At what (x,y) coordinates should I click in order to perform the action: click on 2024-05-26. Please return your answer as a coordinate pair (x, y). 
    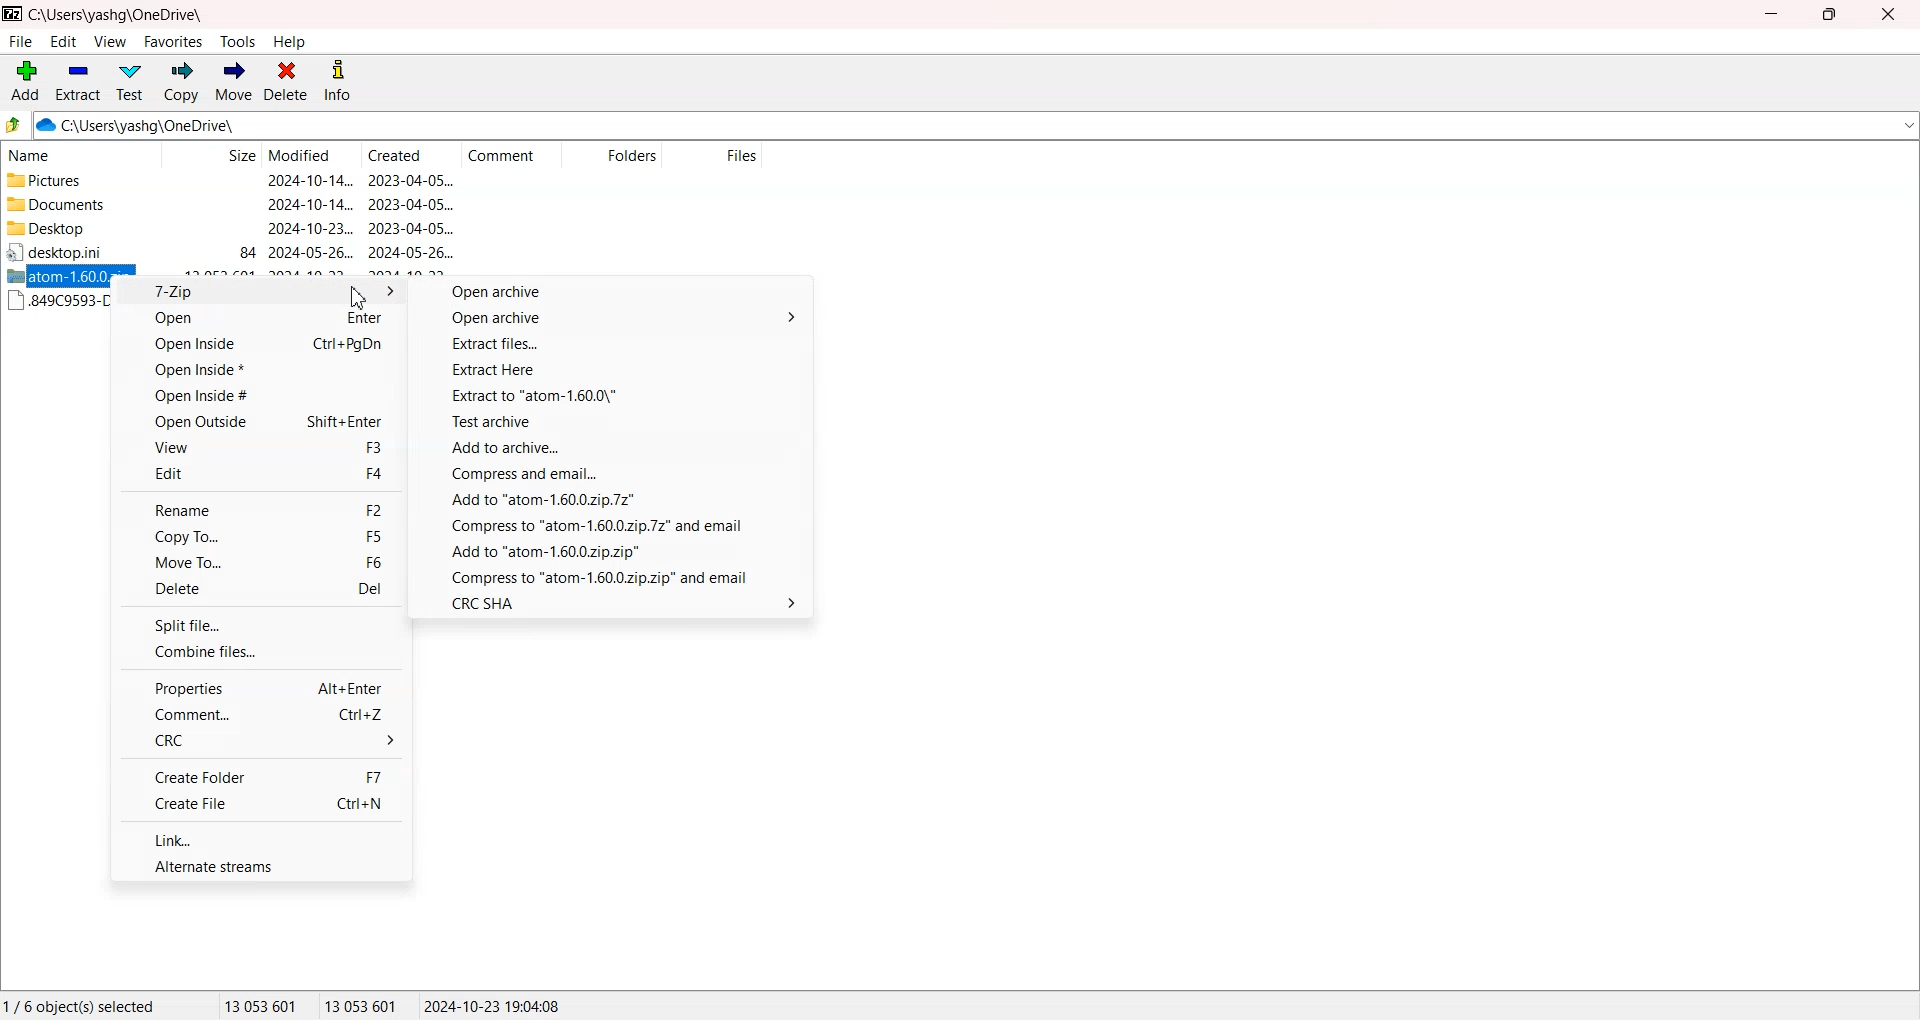
    Looking at the image, I should click on (412, 252).